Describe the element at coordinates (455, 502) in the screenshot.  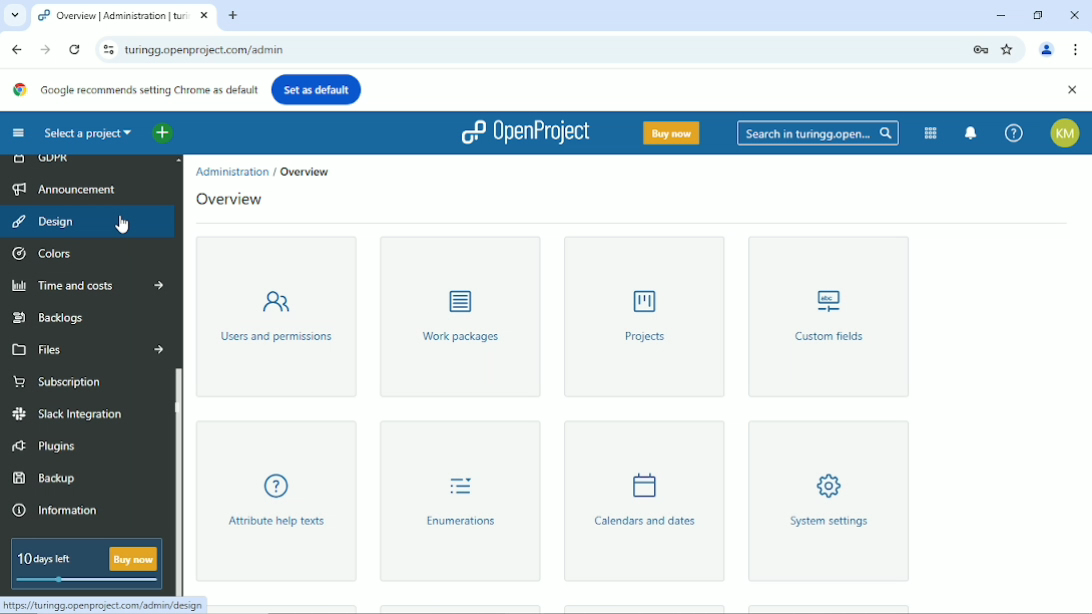
I see `Enumerations` at that location.